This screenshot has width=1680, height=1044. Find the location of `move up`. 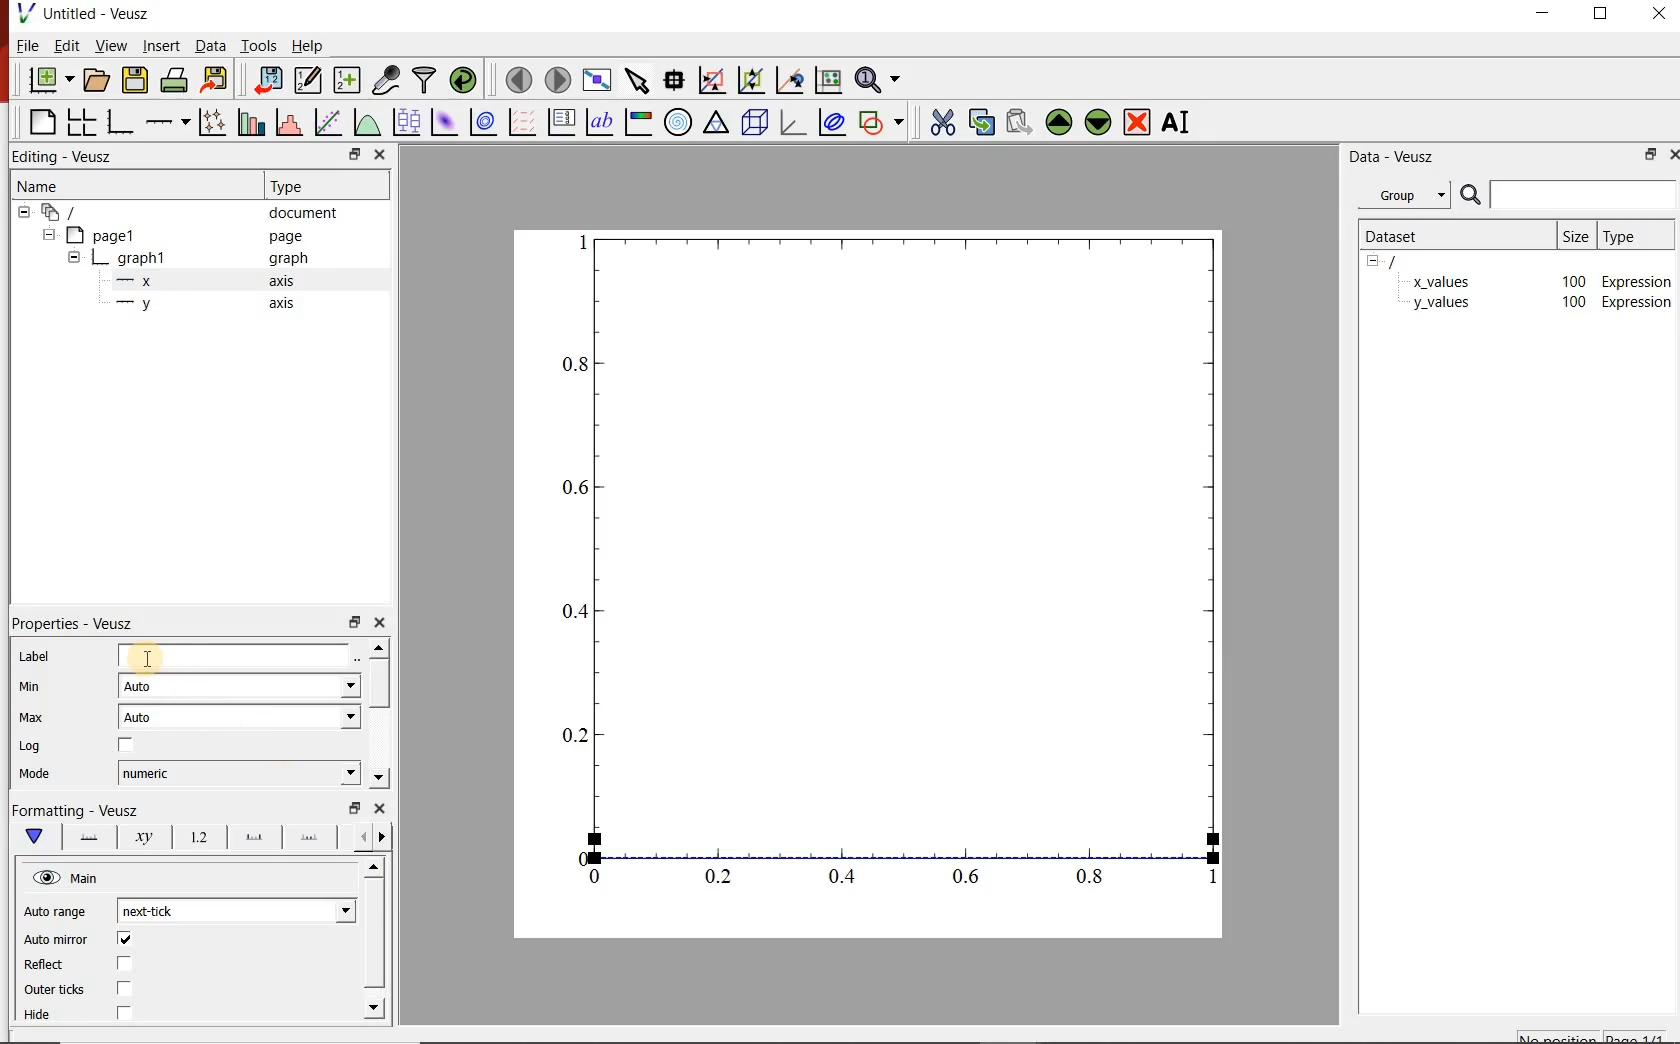

move up is located at coordinates (377, 647).